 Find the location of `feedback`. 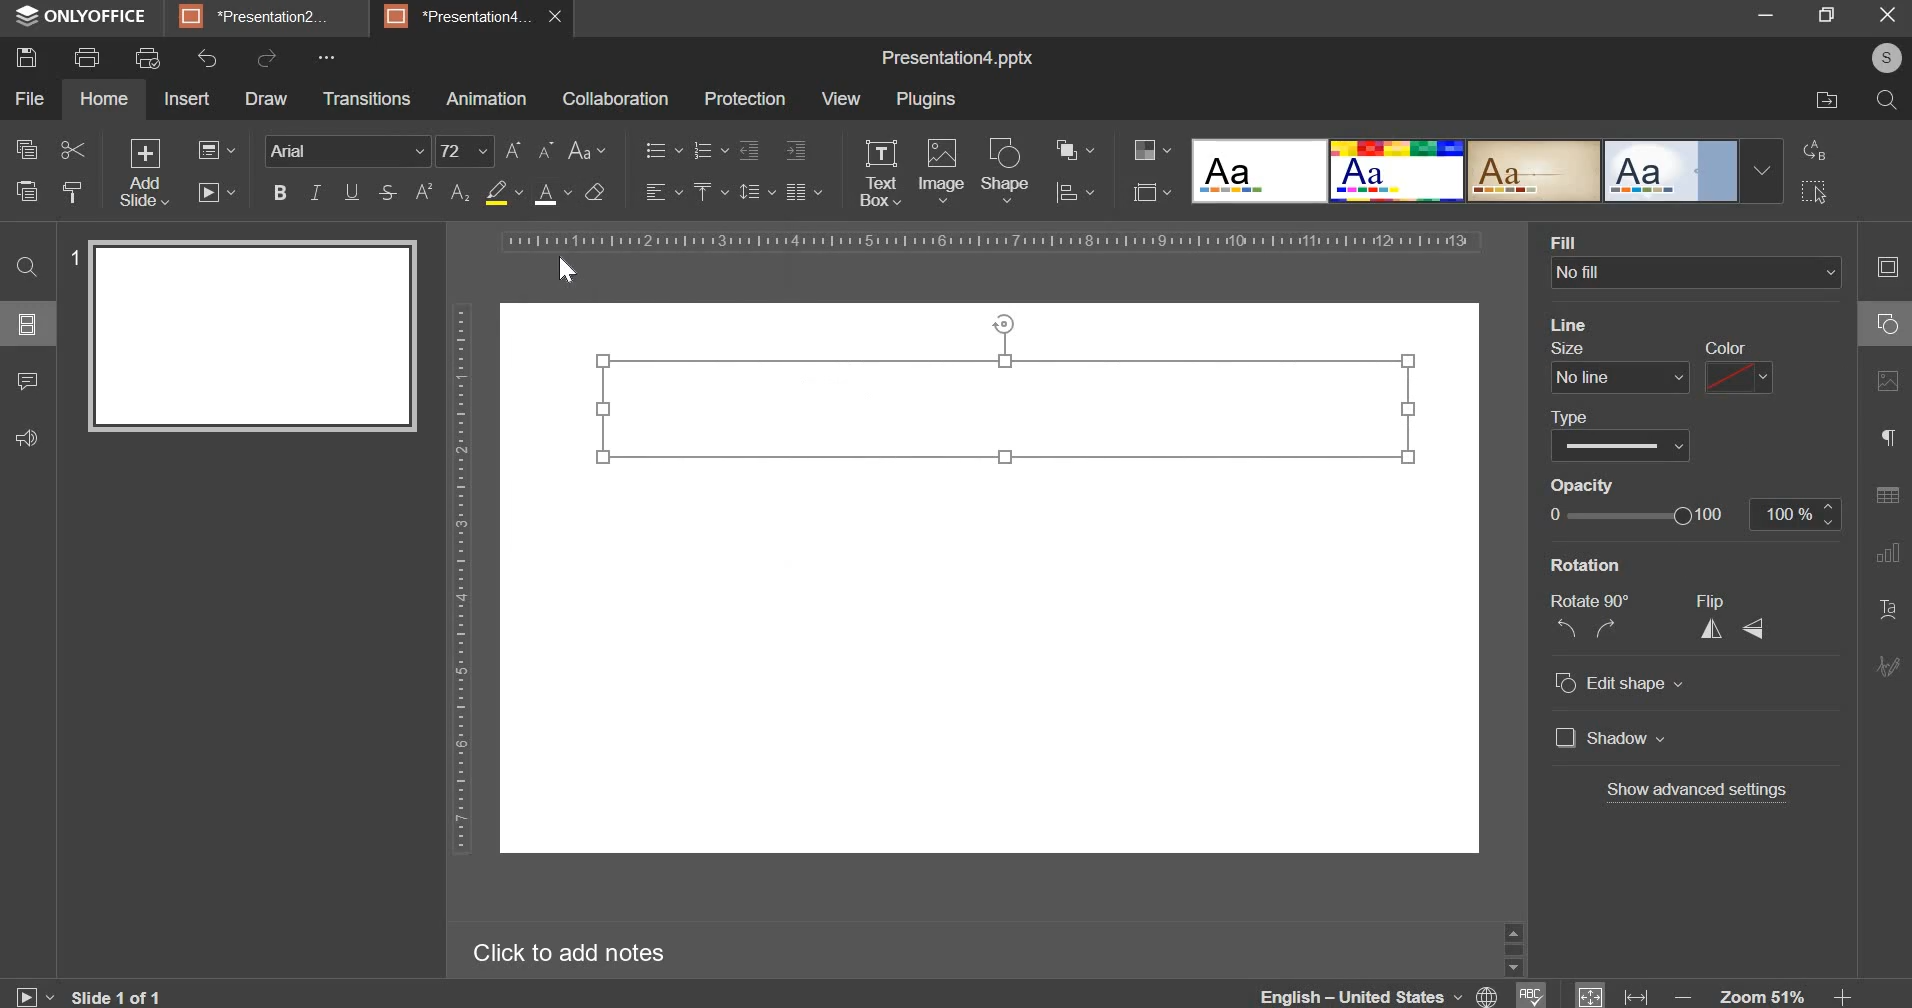

feedback is located at coordinates (29, 436).